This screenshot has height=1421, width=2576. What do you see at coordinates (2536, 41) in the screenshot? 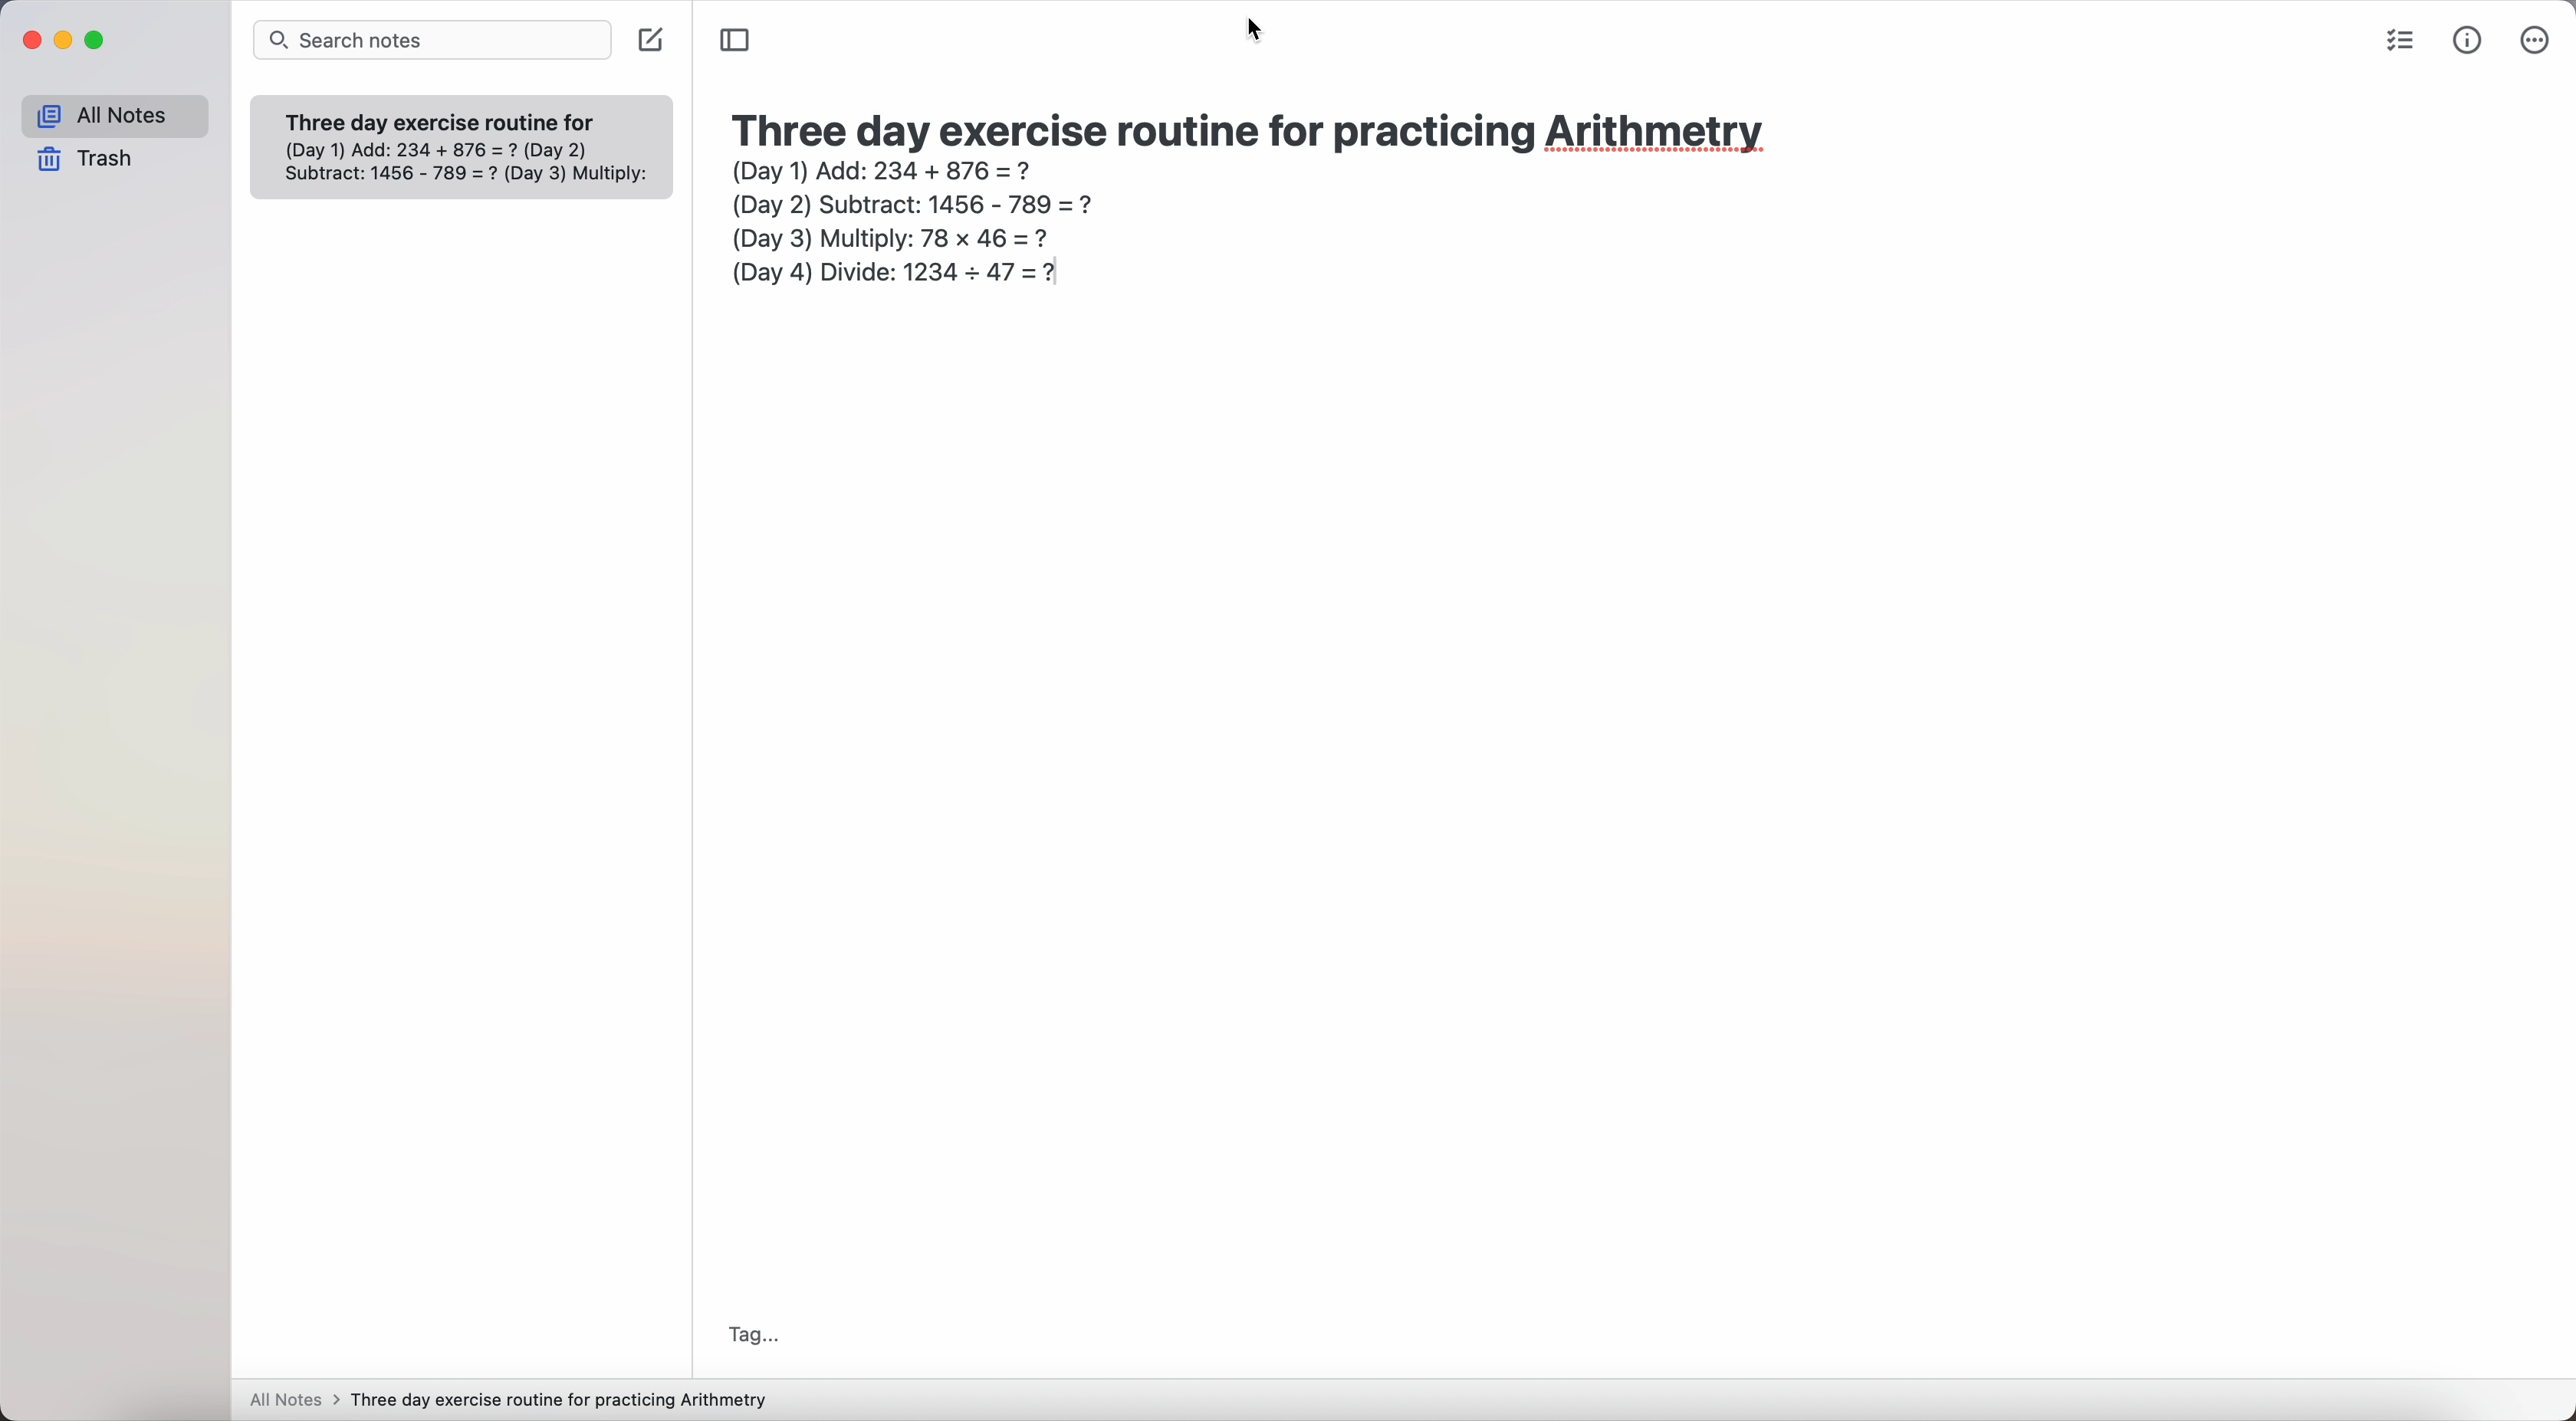
I see `more options` at bounding box center [2536, 41].